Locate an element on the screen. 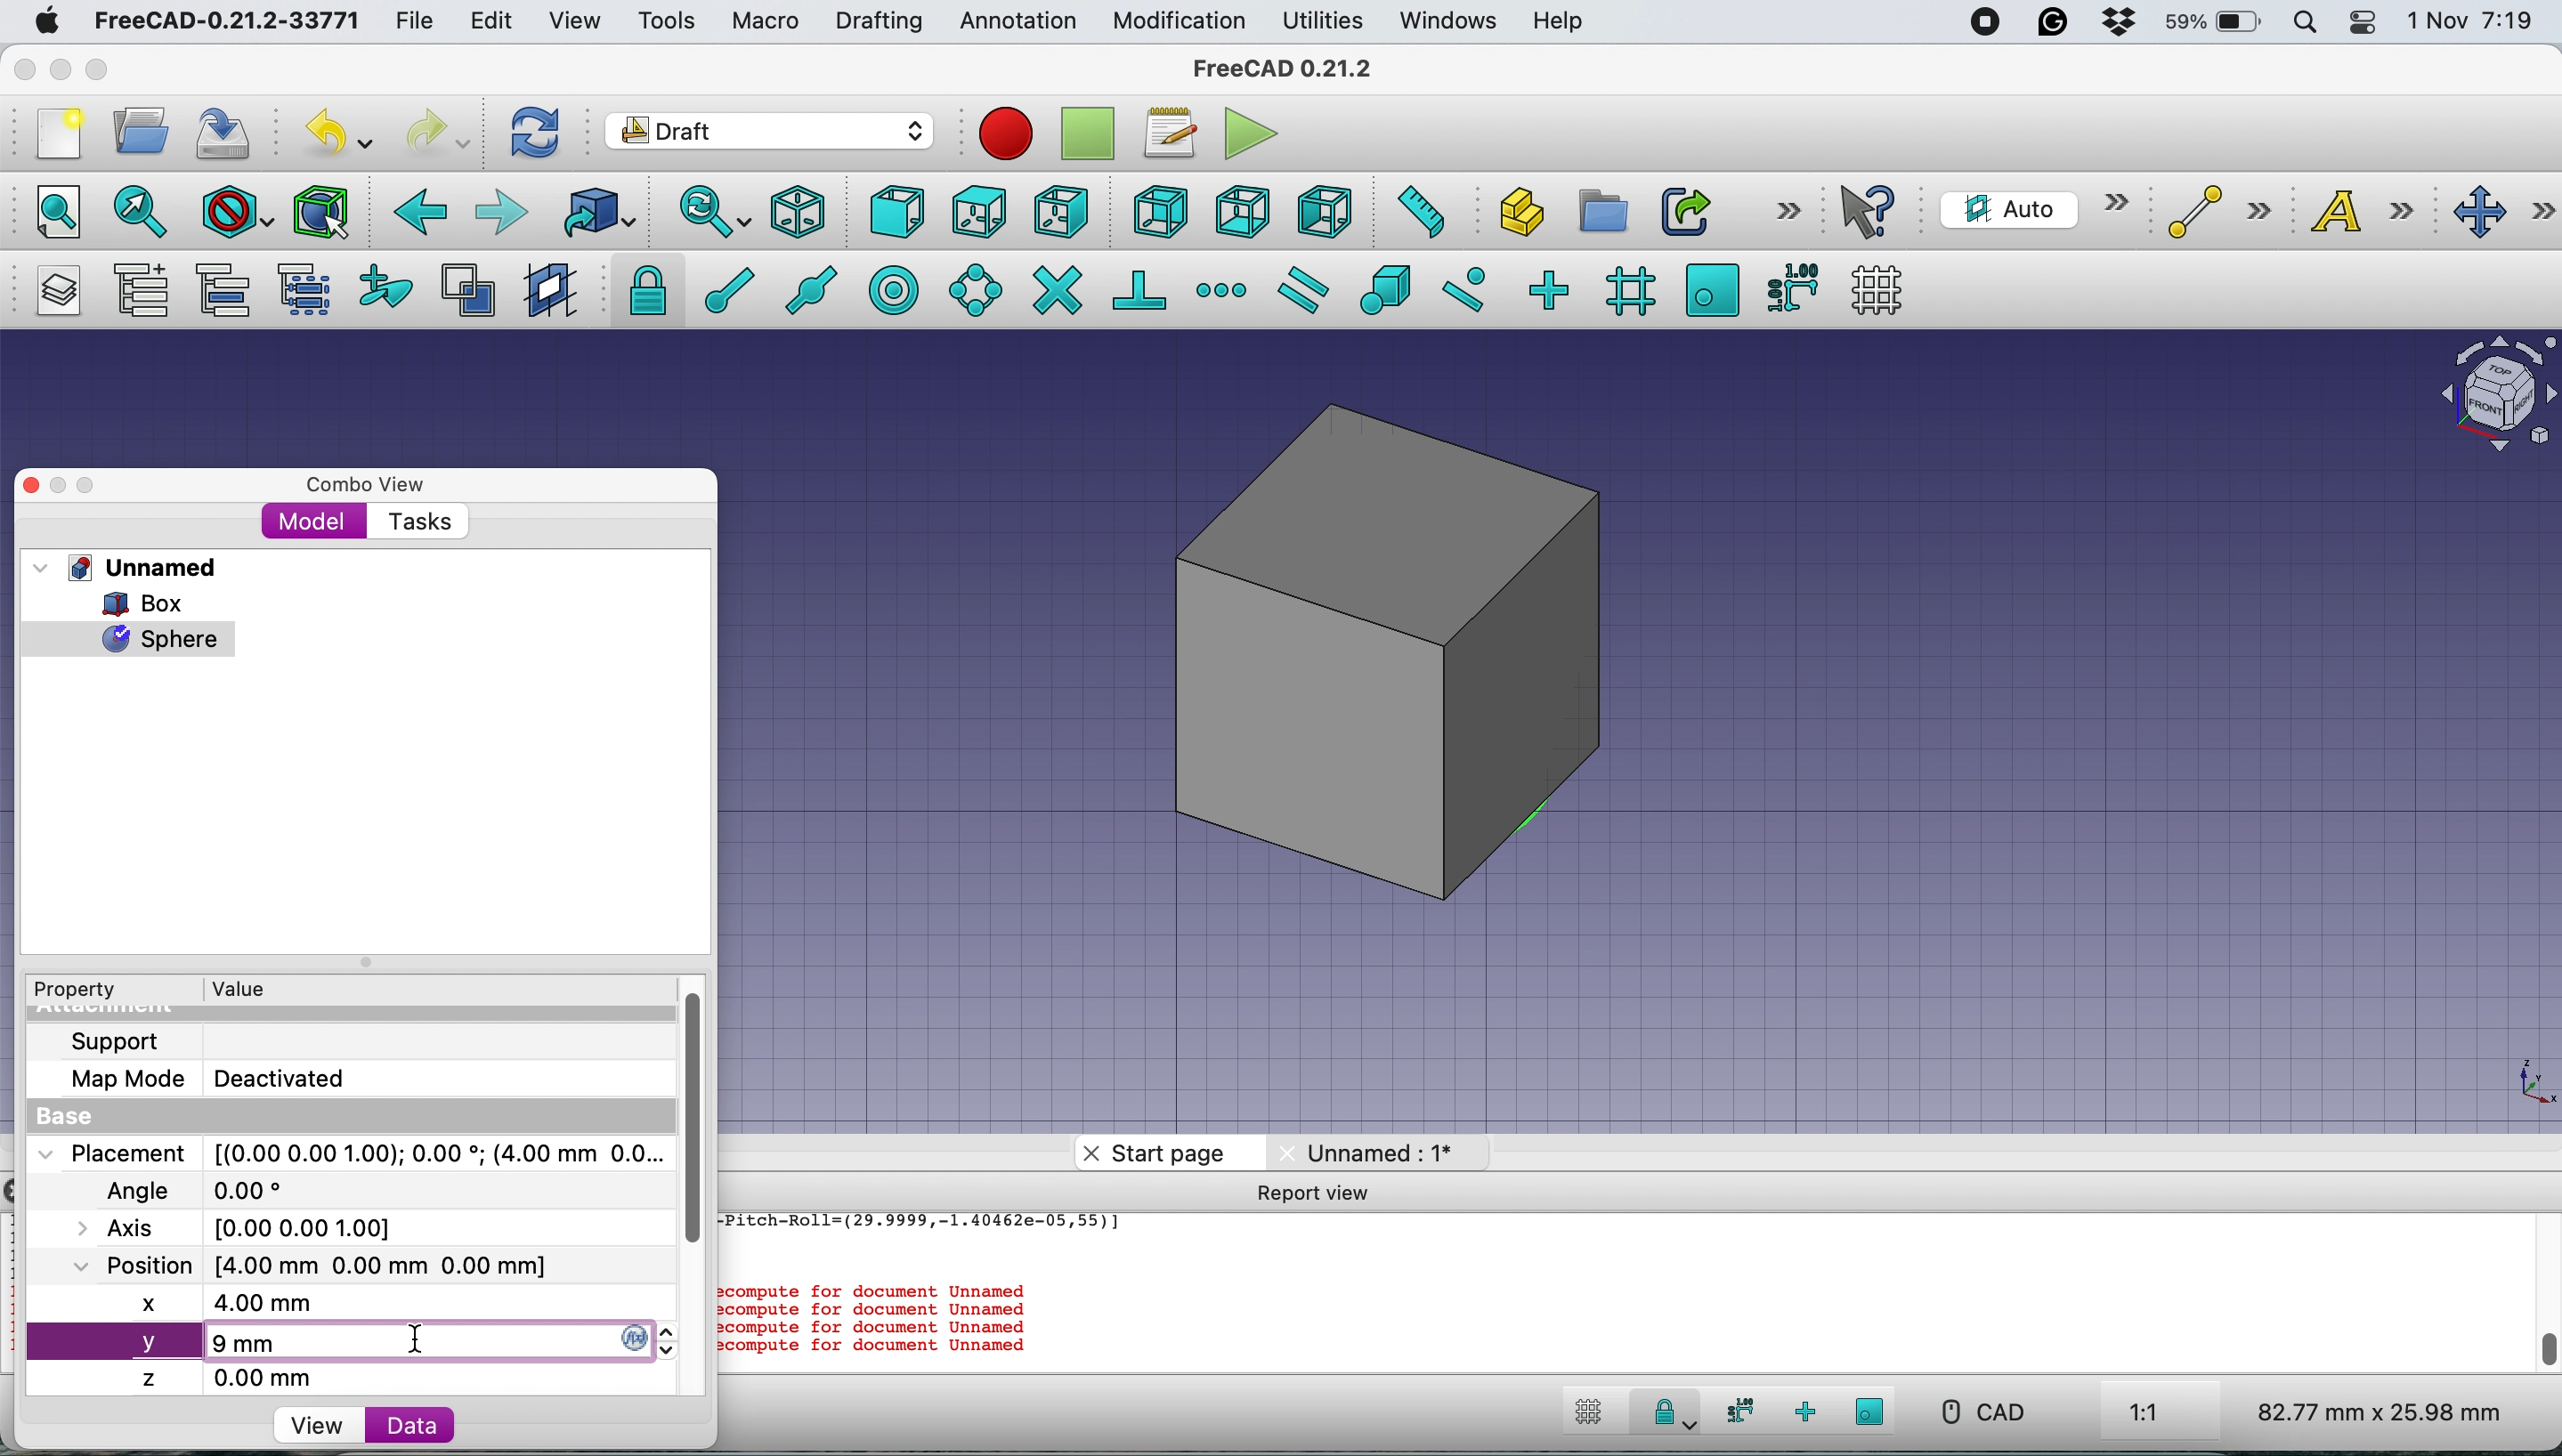  model is located at coordinates (314, 520).